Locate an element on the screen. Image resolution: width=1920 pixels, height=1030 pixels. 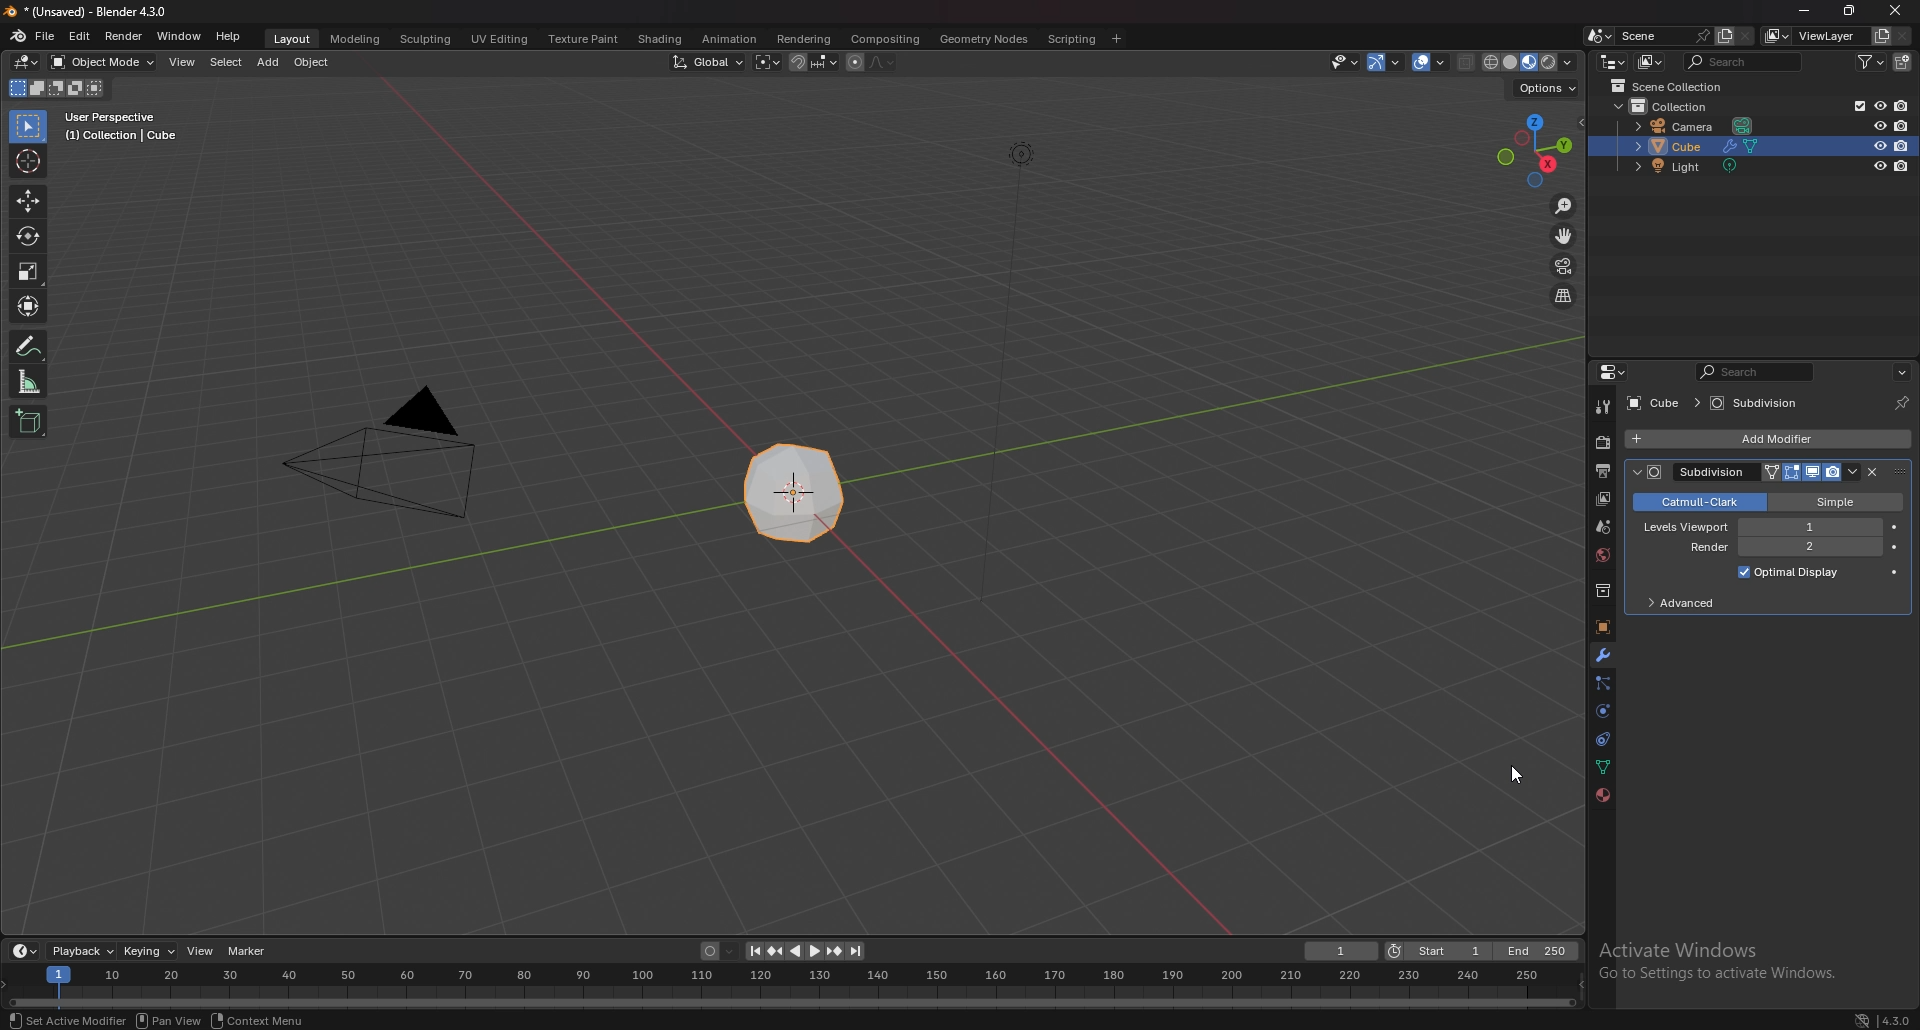
jump to keyframe is located at coordinates (835, 951).